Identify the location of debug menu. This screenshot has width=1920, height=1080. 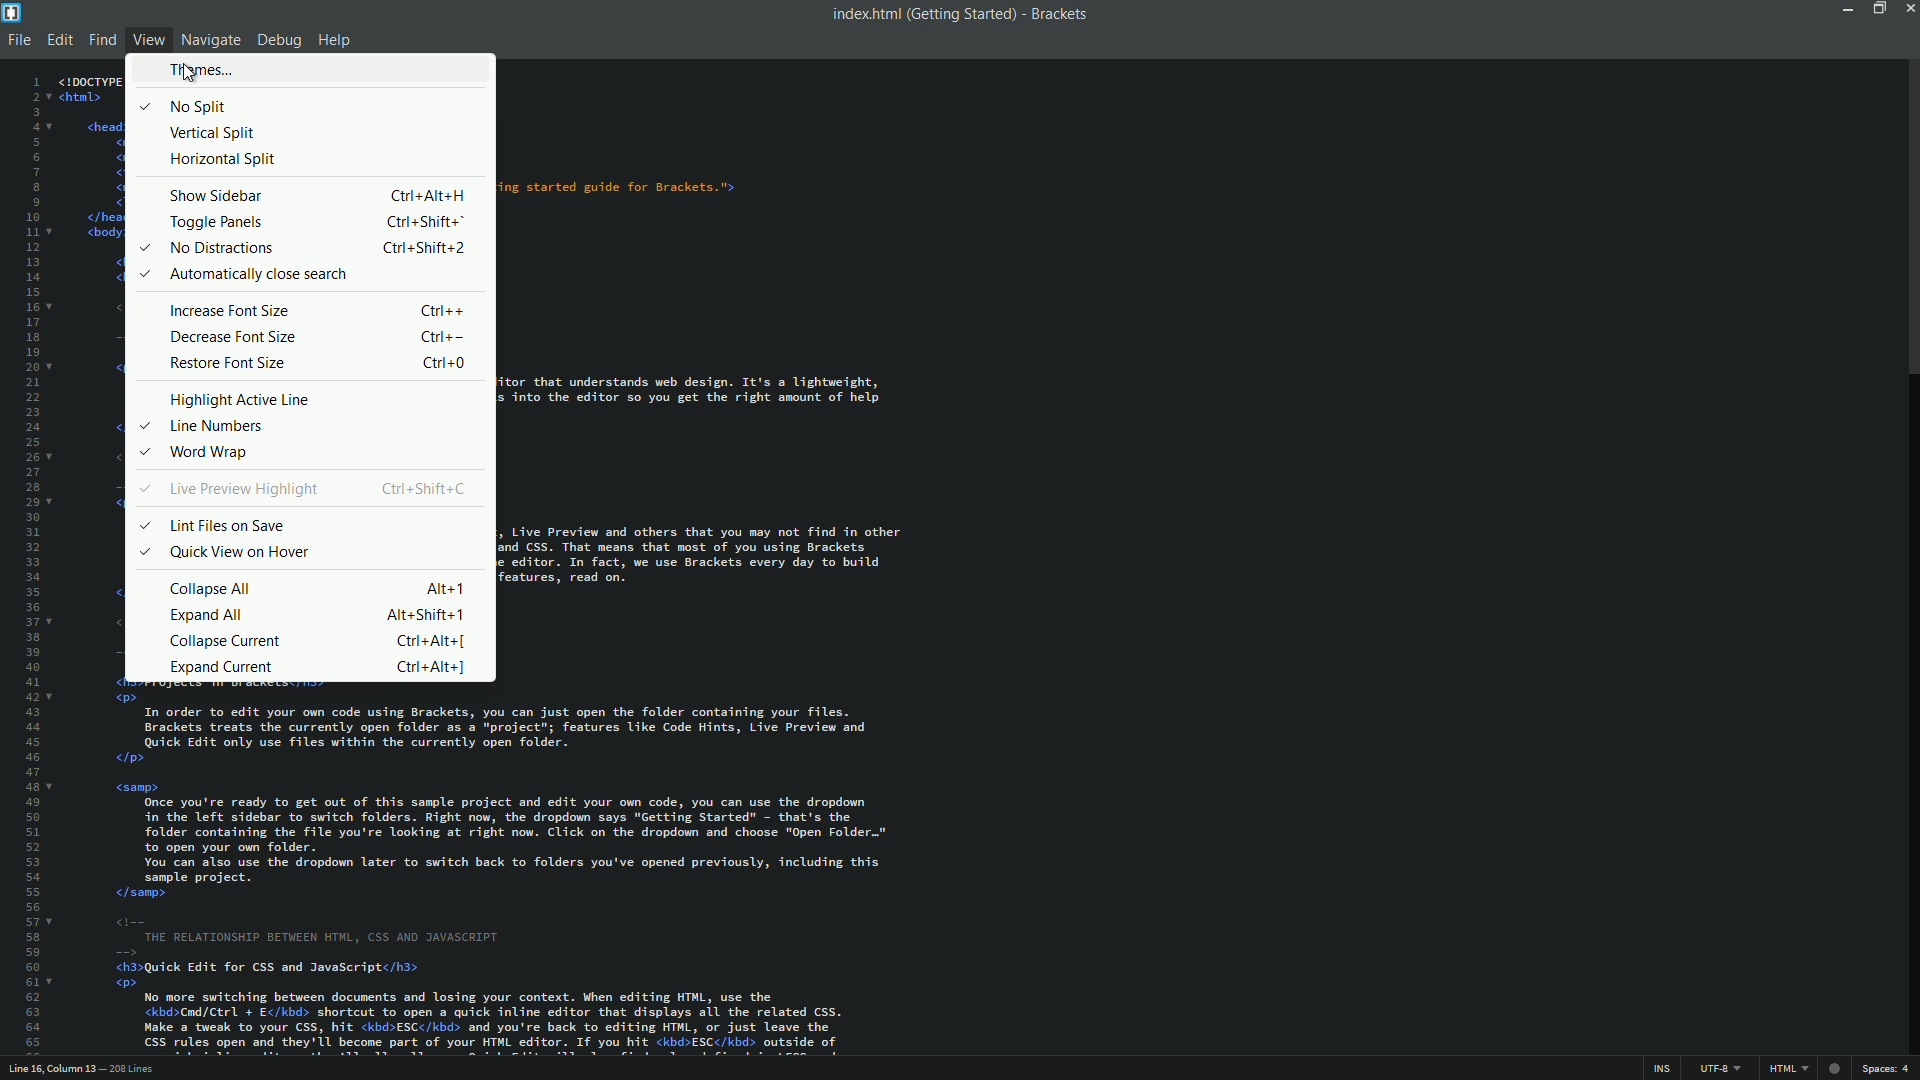
(277, 42).